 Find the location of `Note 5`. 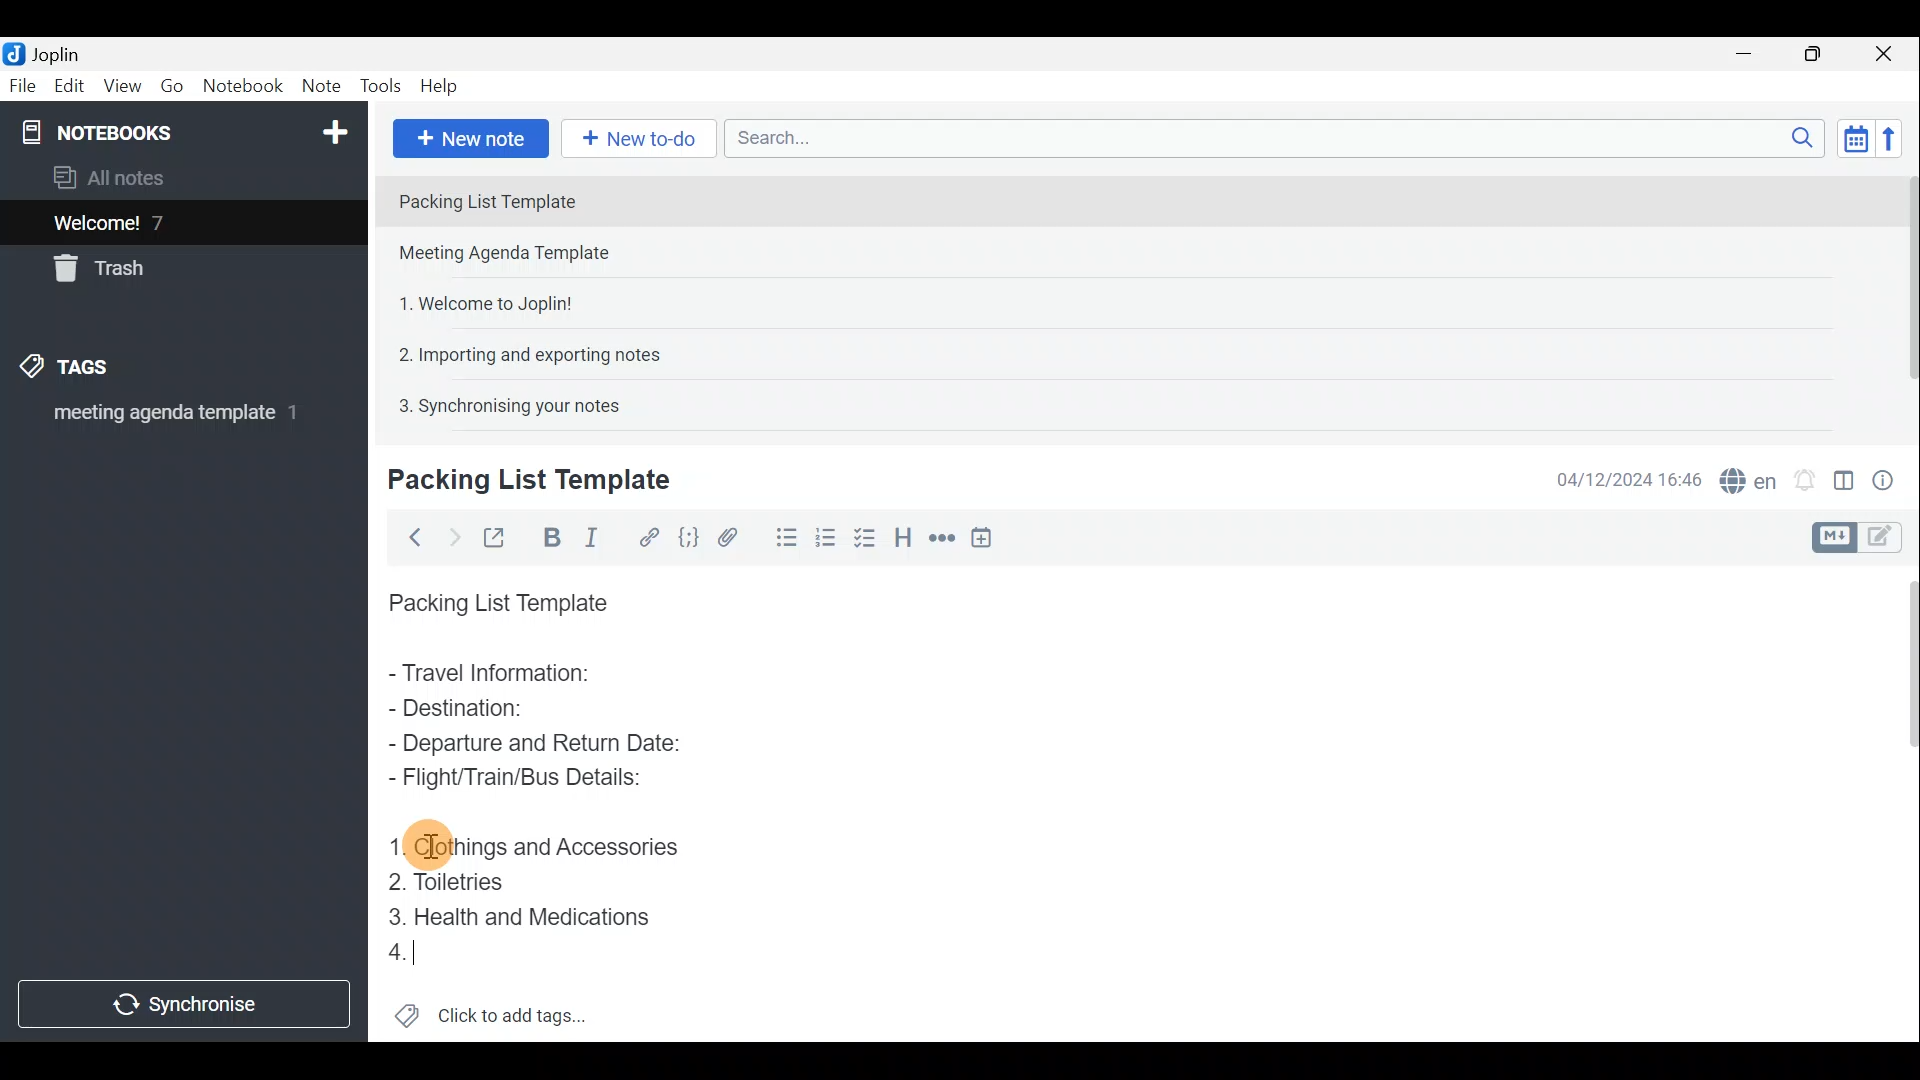

Note 5 is located at coordinates (501, 403).